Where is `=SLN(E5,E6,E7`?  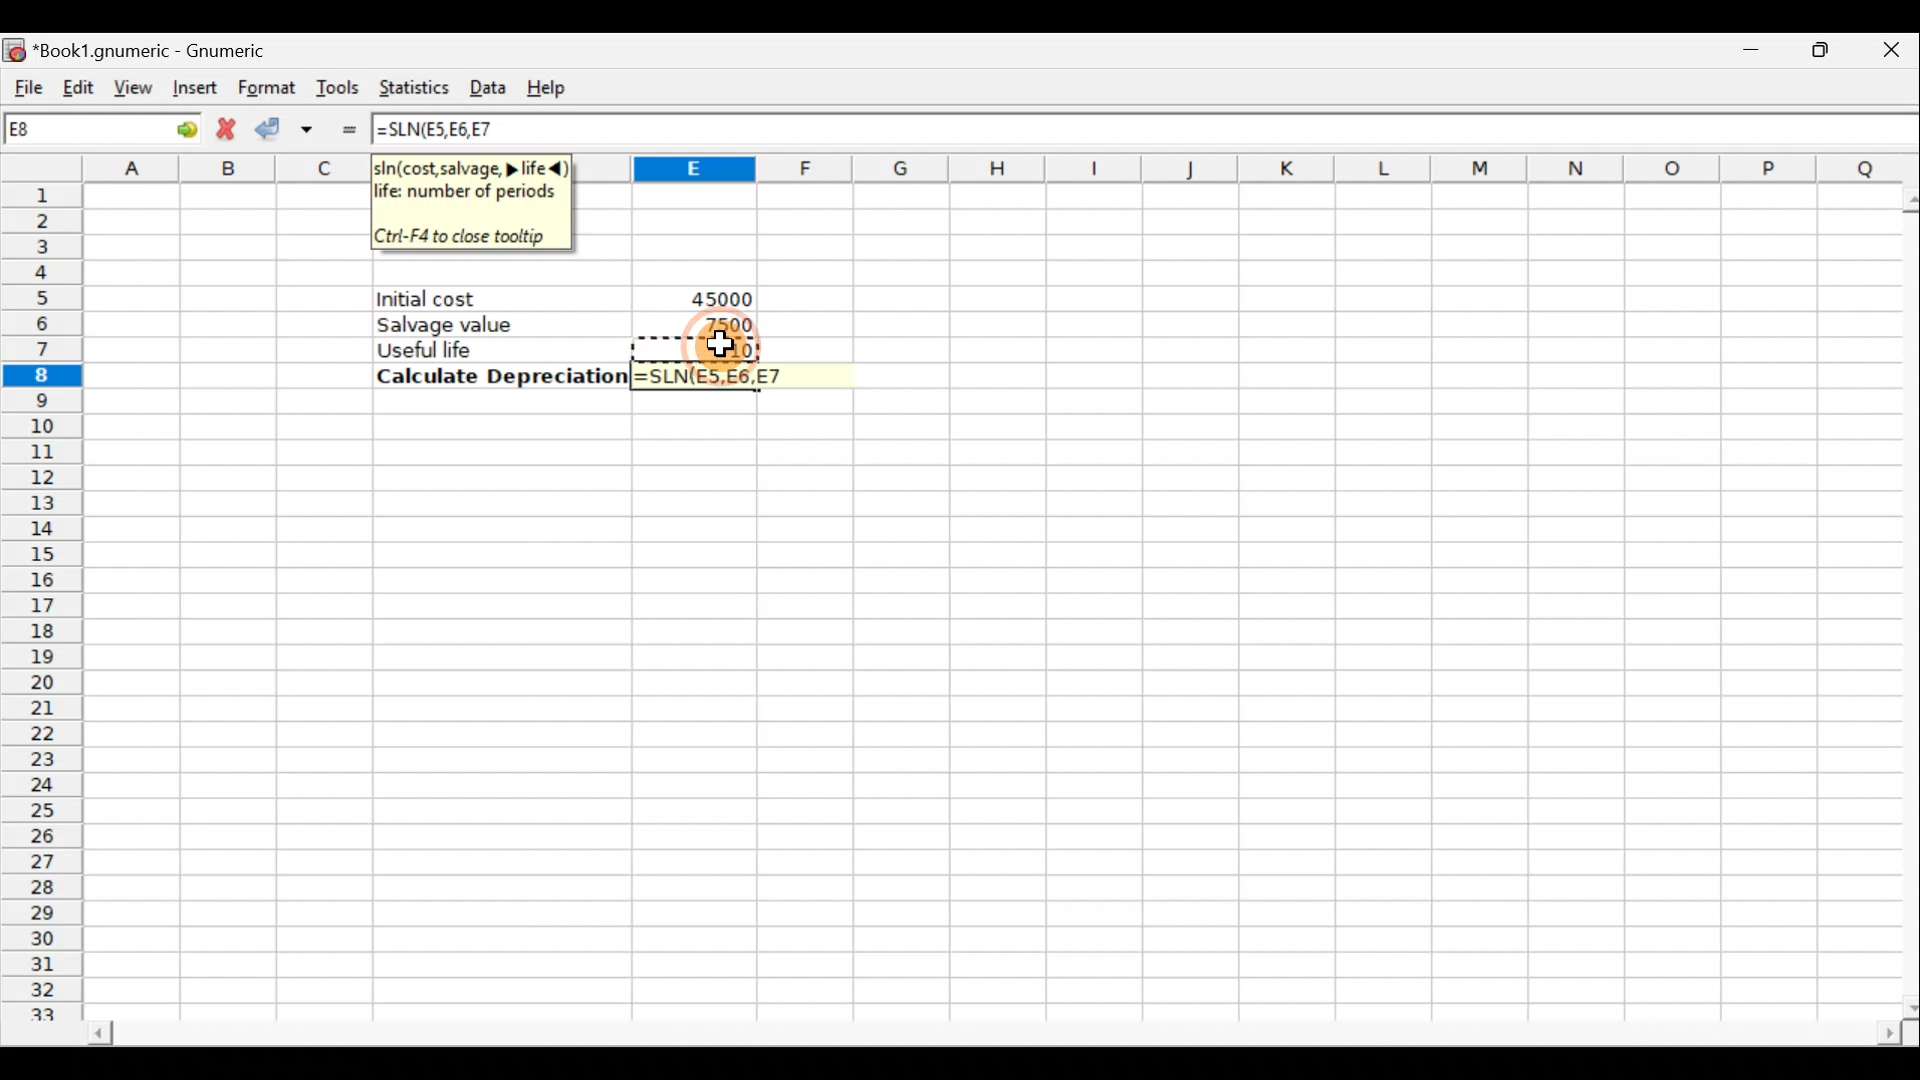 =SLN(E5,E6,E7 is located at coordinates (437, 129).